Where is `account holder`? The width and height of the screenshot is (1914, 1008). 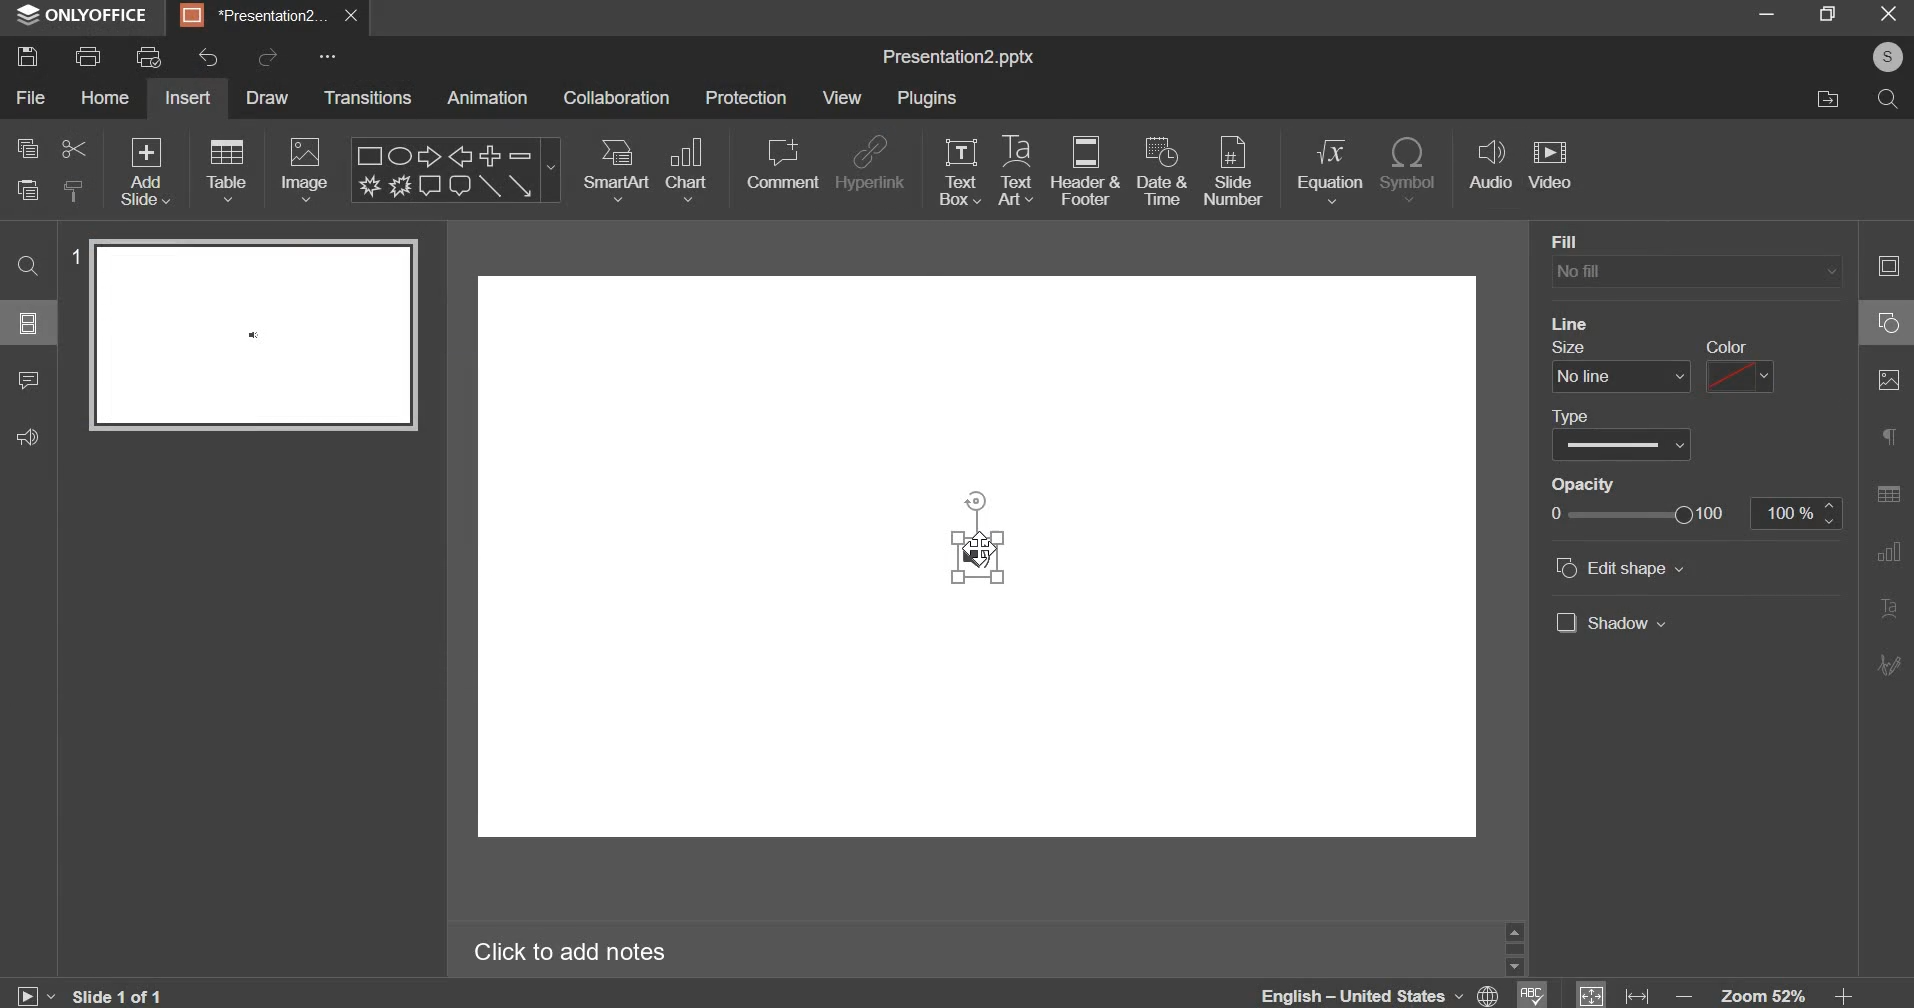 account holder is located at coordinates (1887, 57).